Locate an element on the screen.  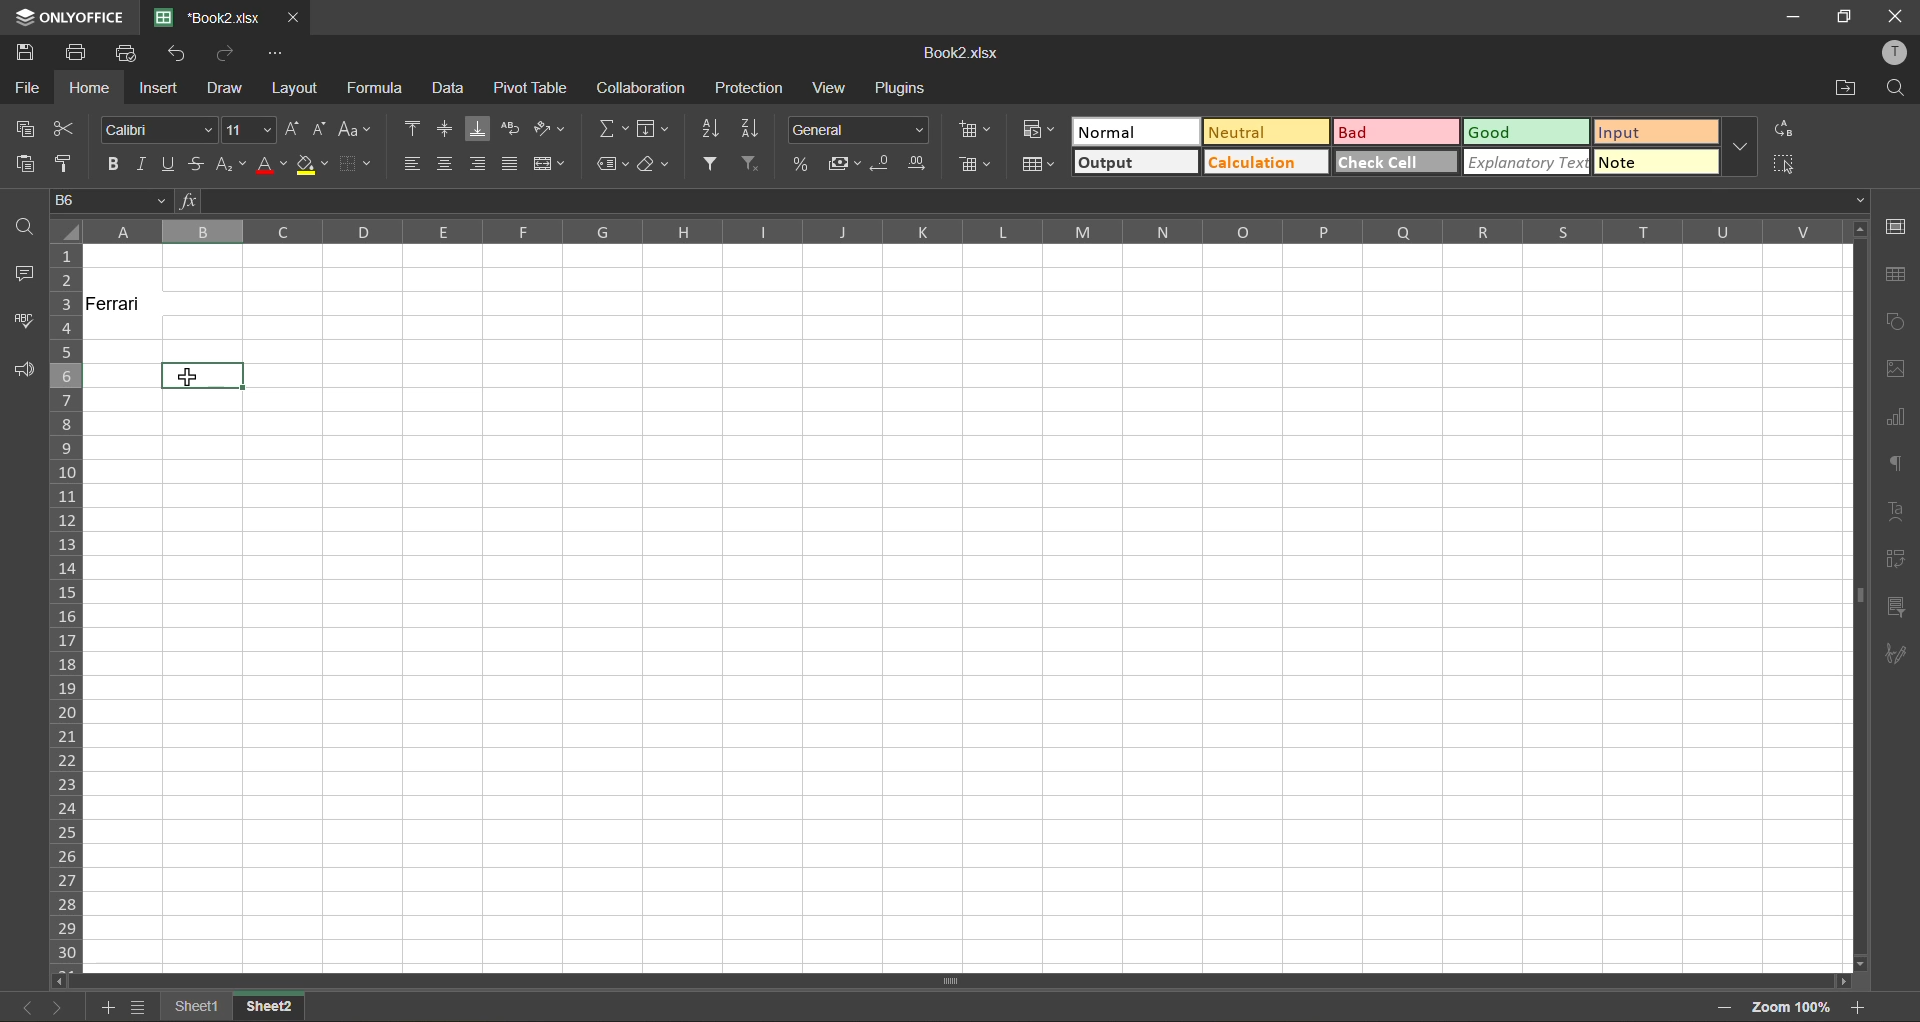
undo is located at coordinates (180, 53).